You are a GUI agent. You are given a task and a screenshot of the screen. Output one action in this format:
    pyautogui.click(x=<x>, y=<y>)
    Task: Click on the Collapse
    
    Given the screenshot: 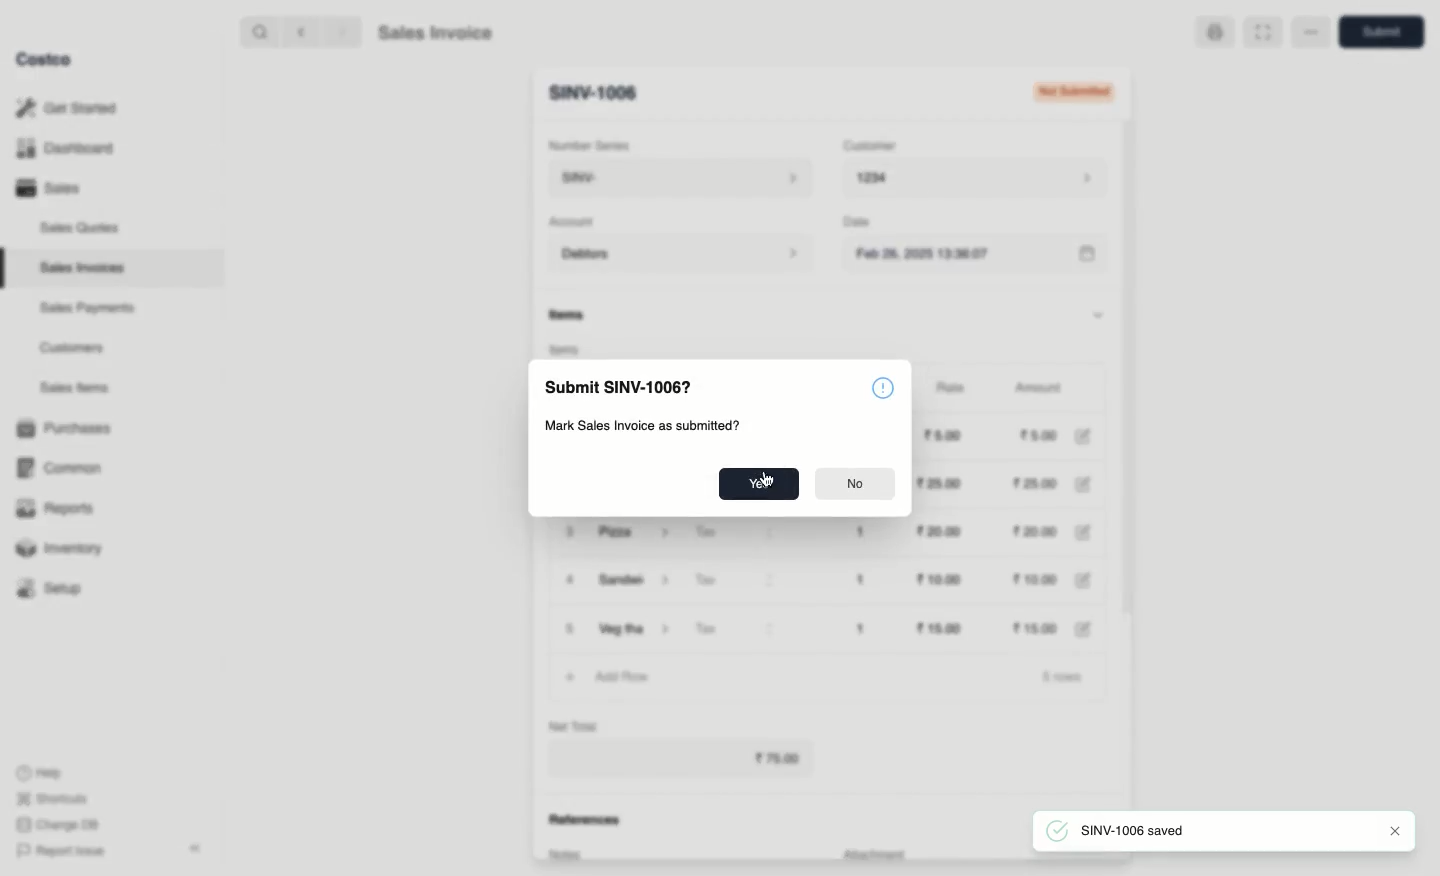 What is the action you would take?
    pyautogui.click(x=197, y=849)
    